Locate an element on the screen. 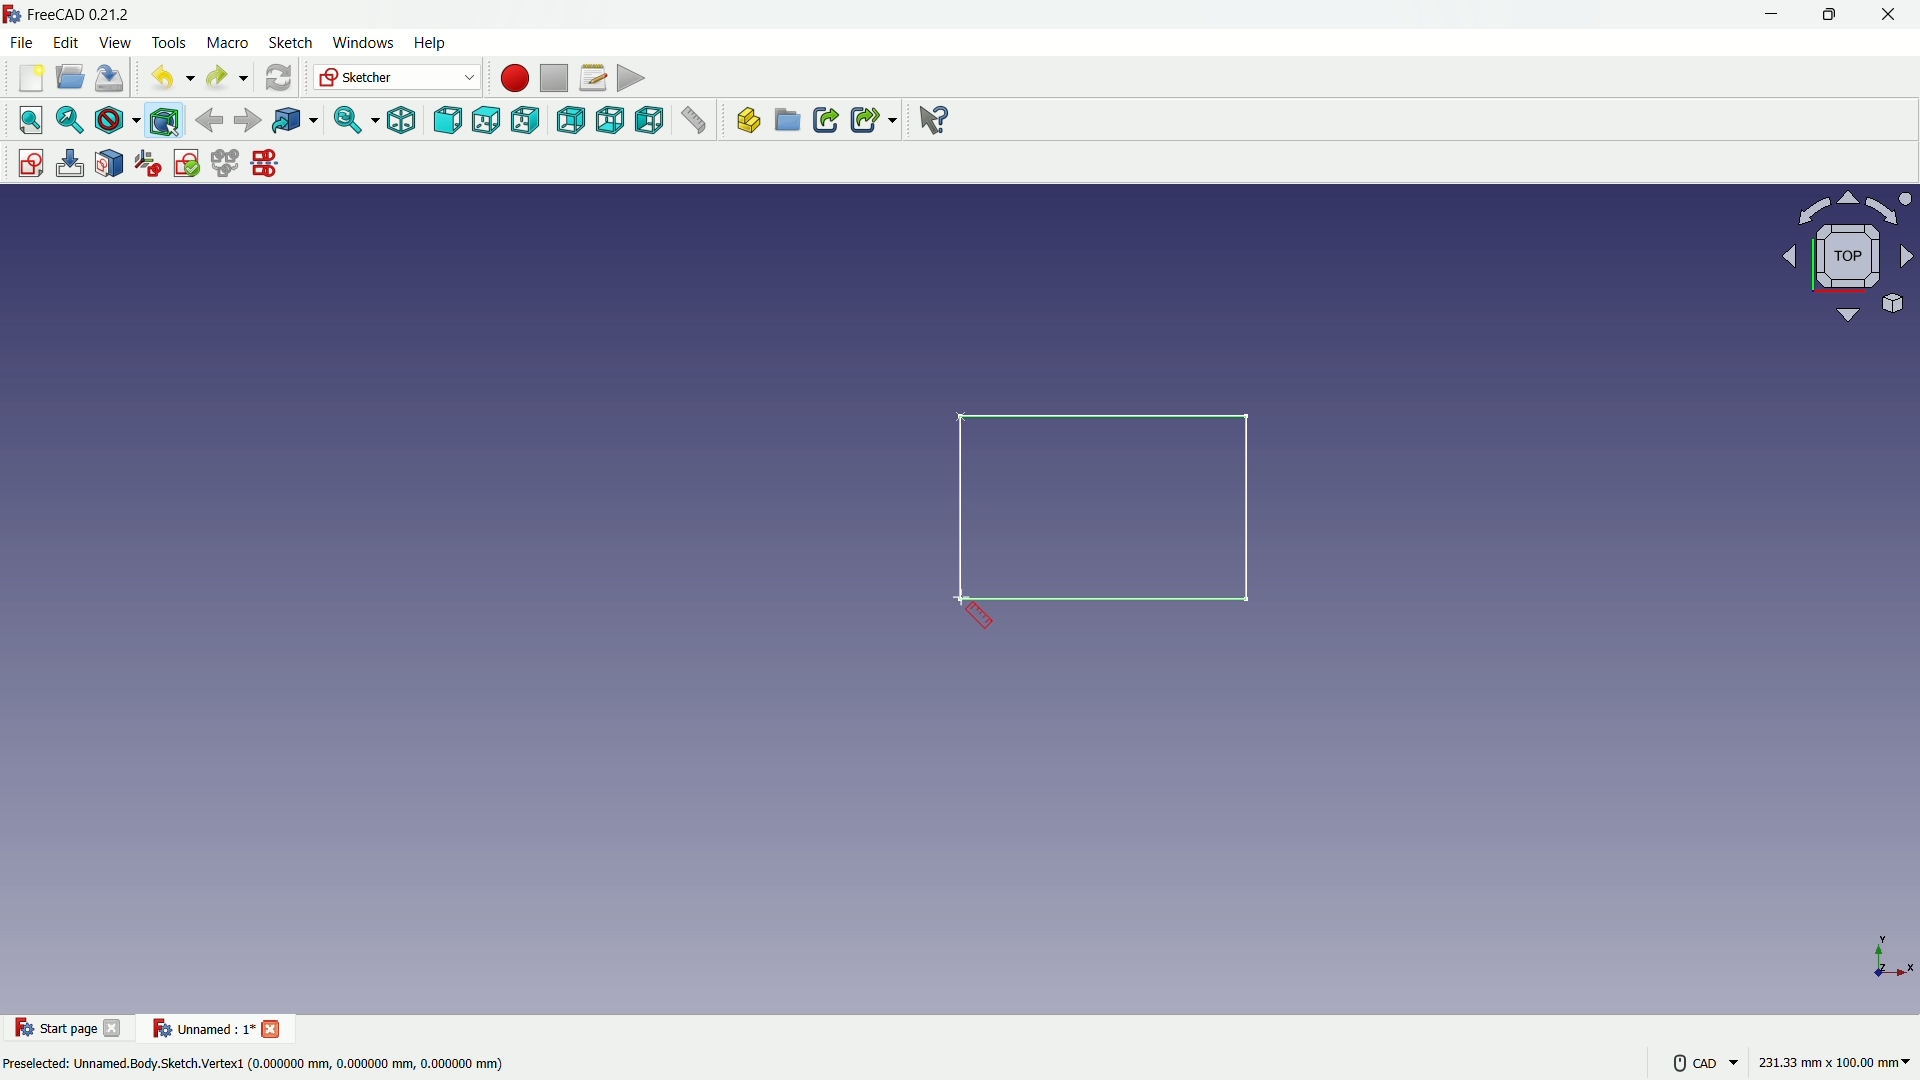 Image resolution: width=1920 pixels, height=1080 pixels. create part is located at coordinates (744, 123).